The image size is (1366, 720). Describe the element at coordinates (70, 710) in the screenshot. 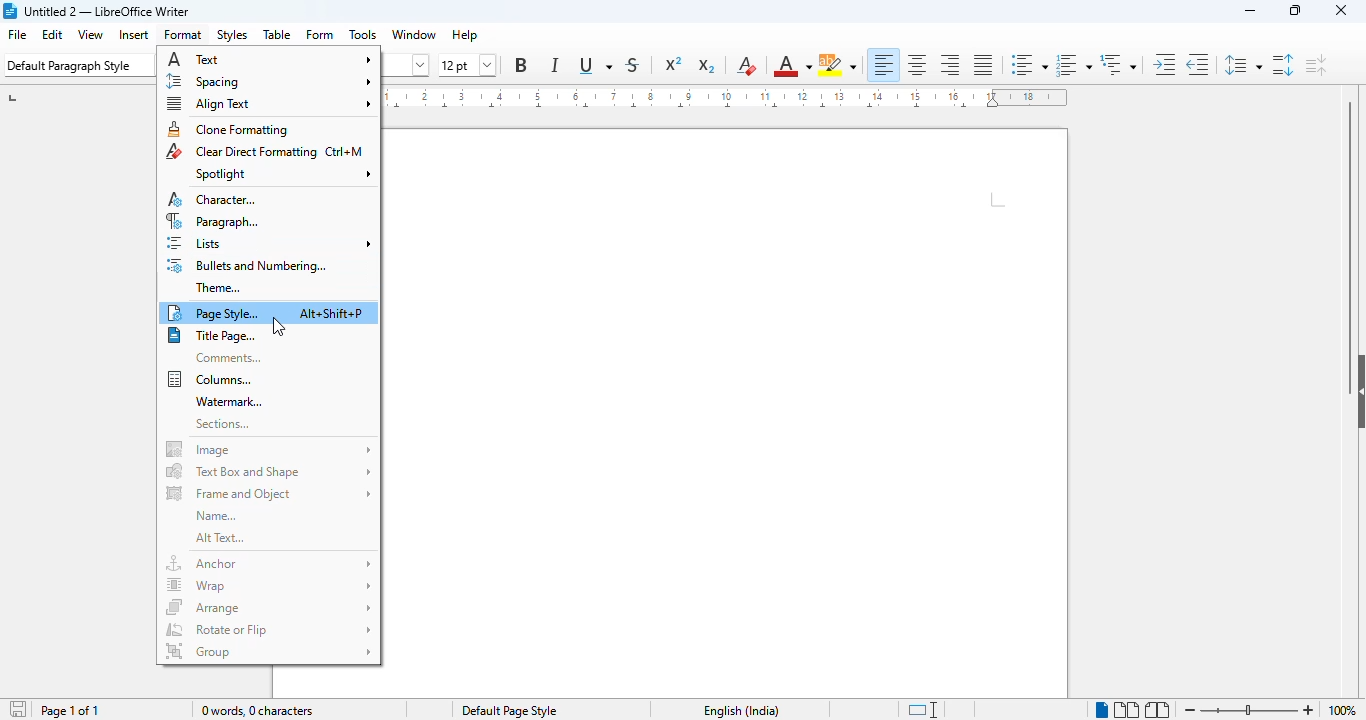

I see `page 1 of 1` at that location.